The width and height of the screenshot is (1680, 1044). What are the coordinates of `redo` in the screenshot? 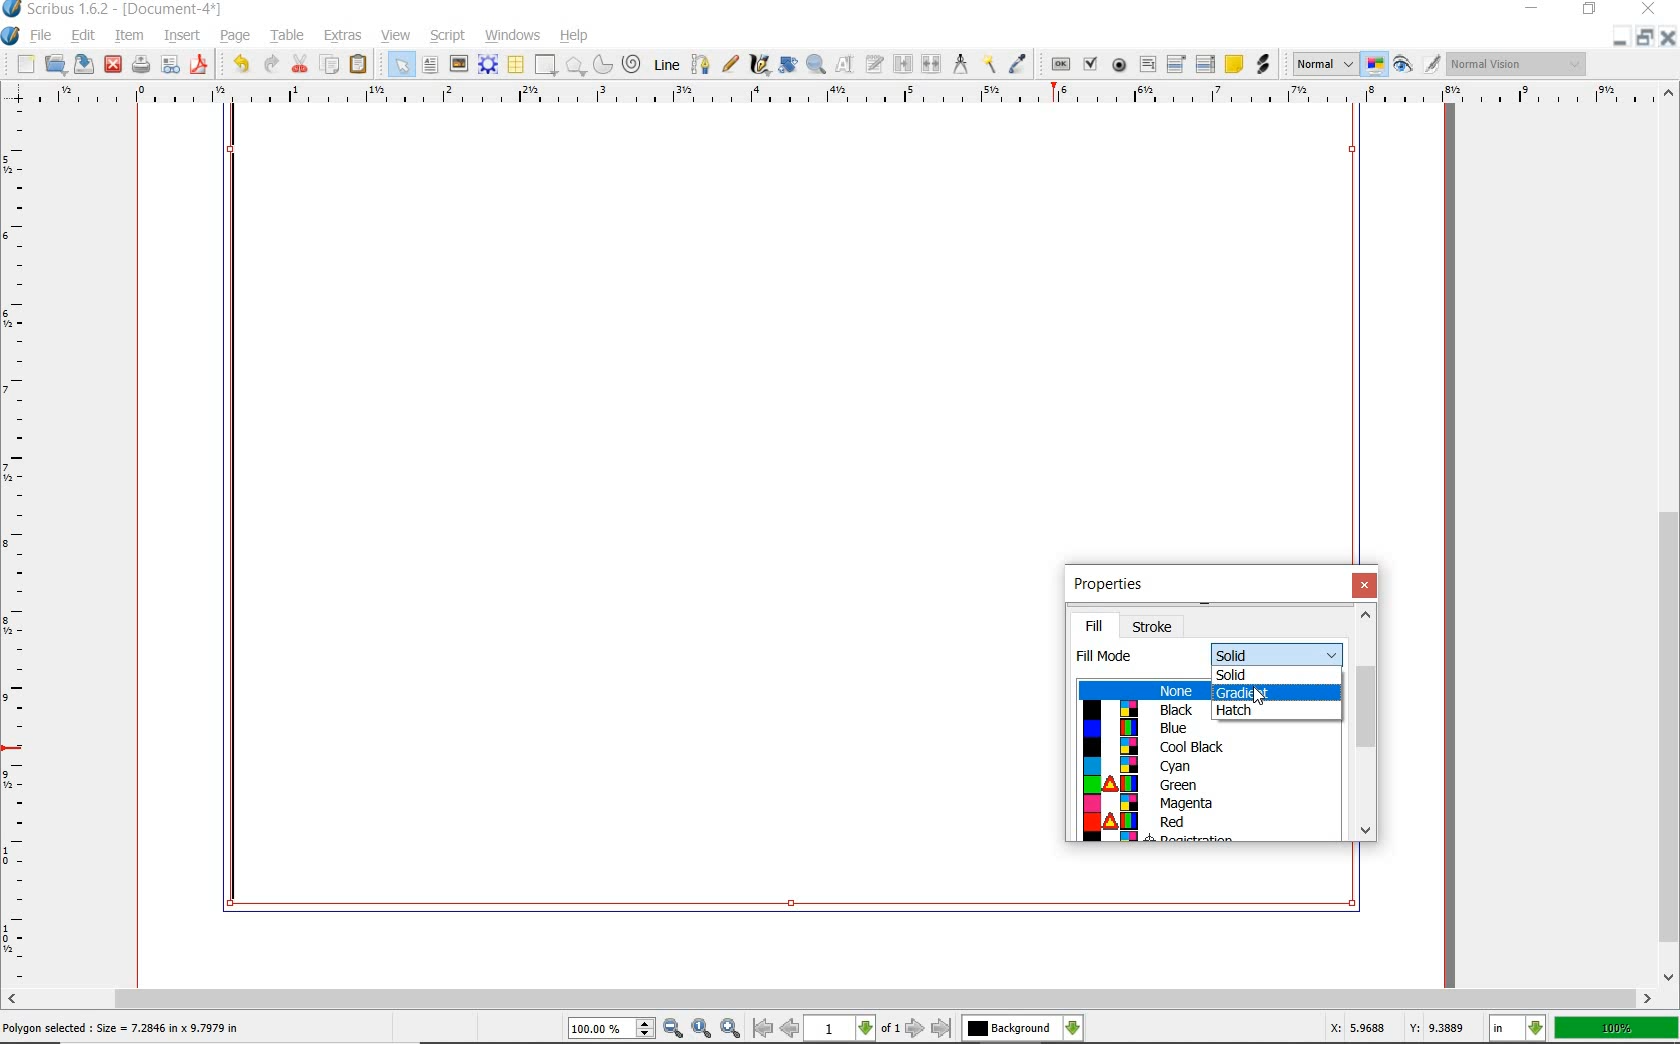 It's located at (273, 64).